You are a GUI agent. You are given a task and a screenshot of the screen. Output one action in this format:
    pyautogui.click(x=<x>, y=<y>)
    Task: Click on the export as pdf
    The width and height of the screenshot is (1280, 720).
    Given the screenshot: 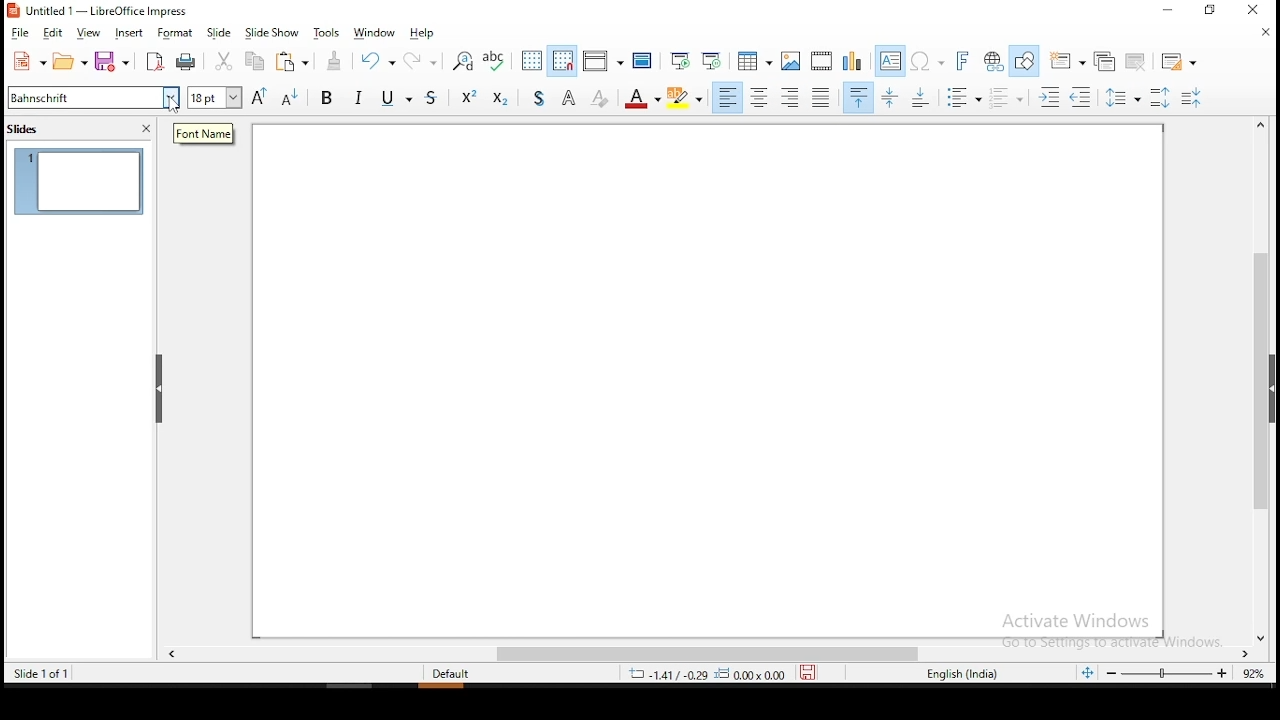 What is the action you would take?
    pyautogui.click(x=155, y=61)
    